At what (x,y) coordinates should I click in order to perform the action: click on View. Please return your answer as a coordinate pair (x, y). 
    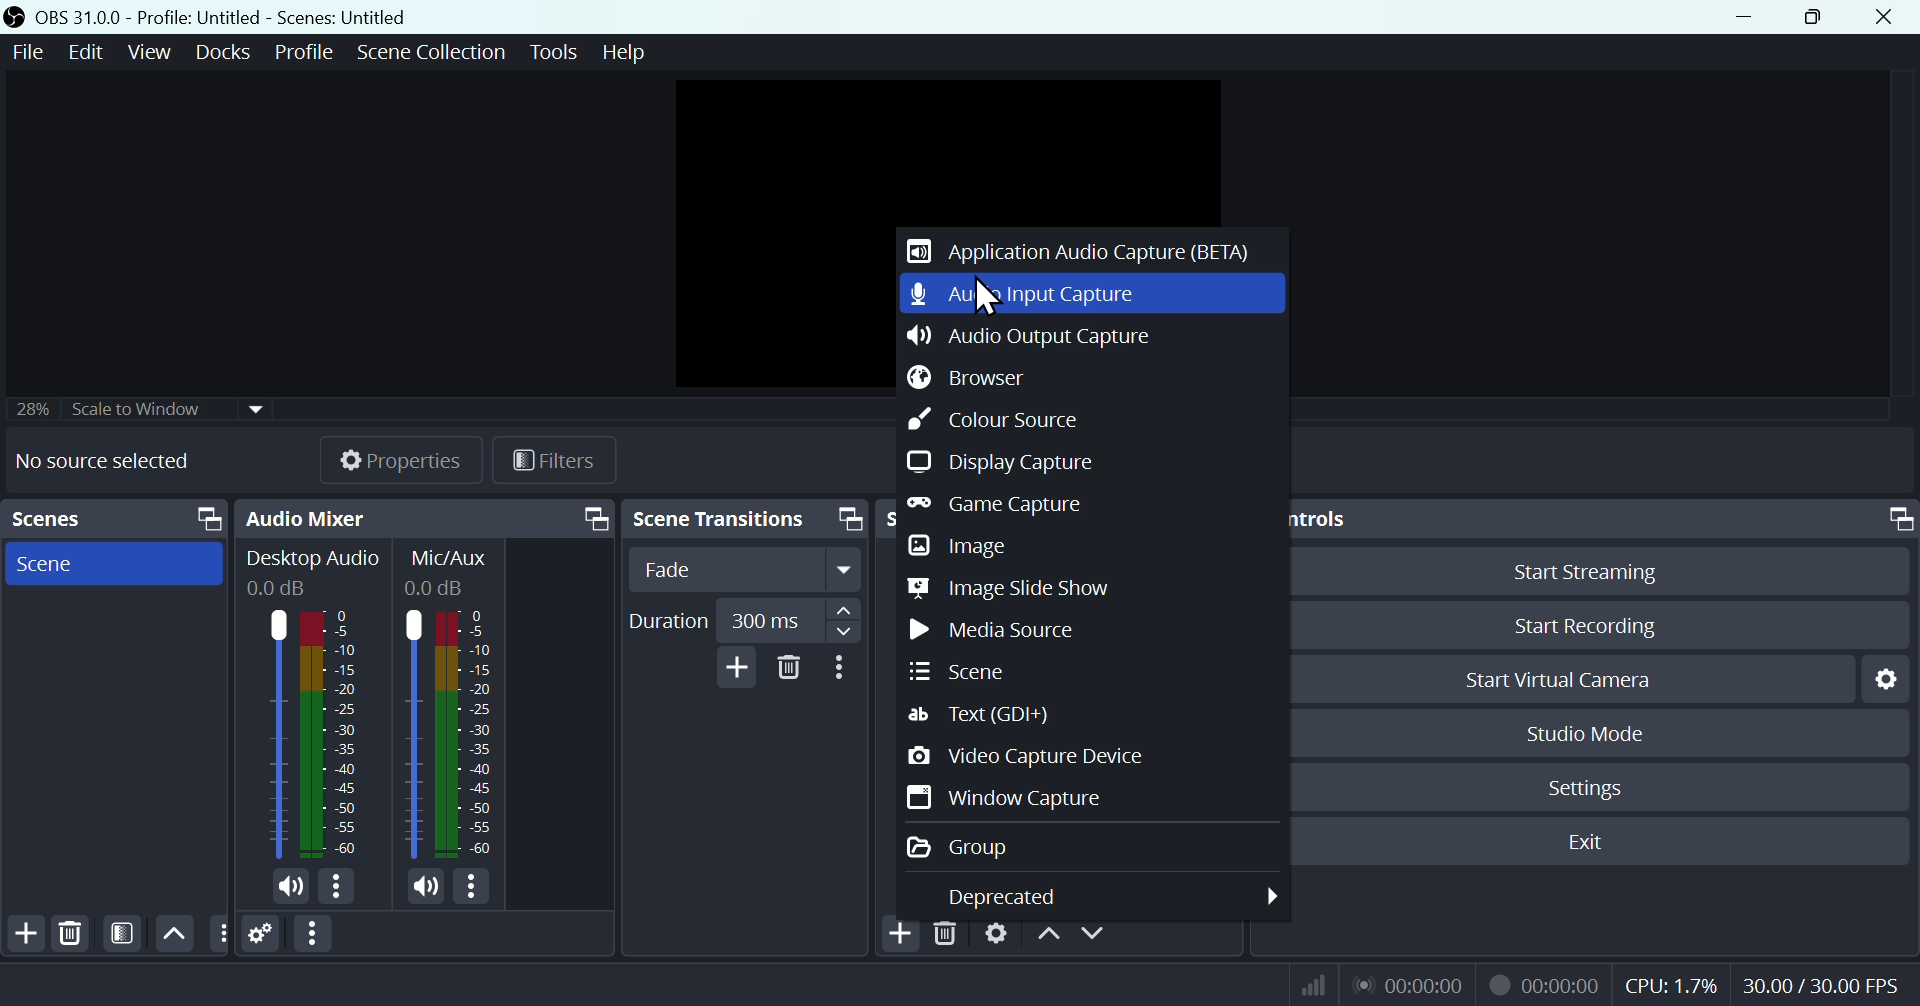
    Looking at the image, I should click on (153, 52).